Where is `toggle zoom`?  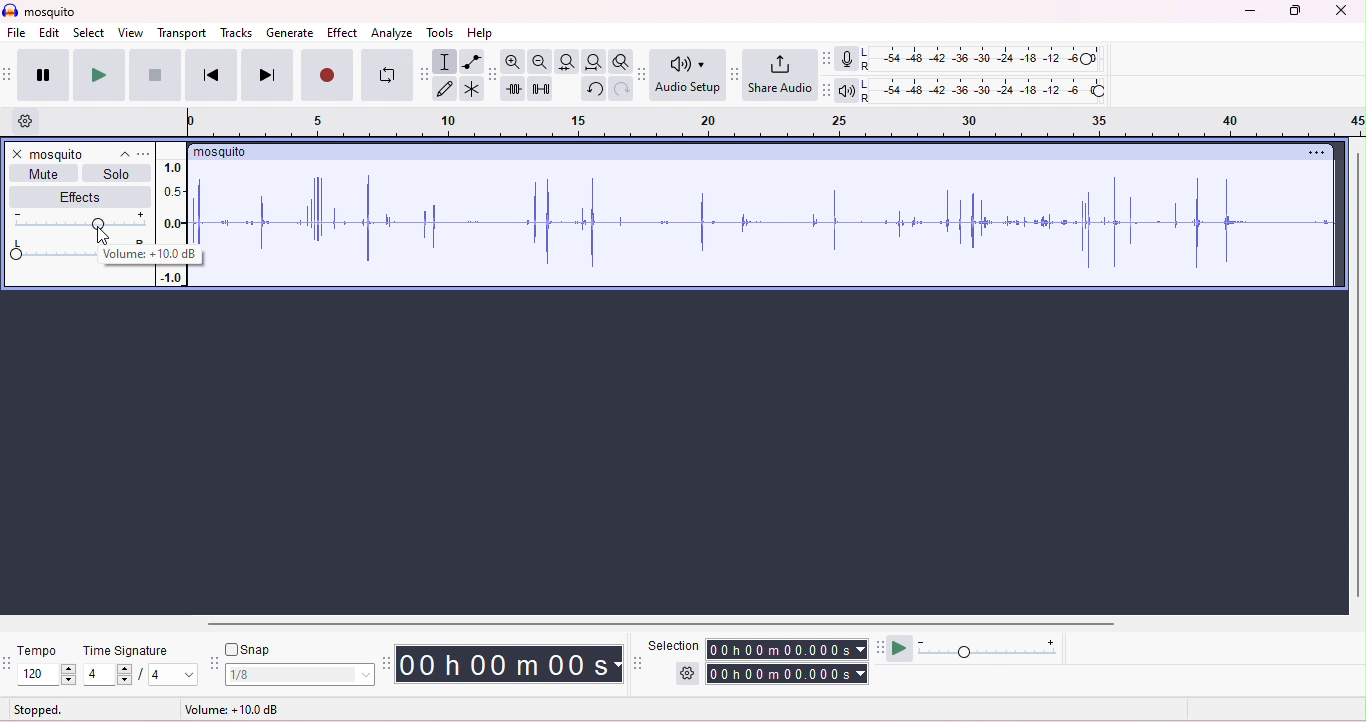 toggle zoom is located at coordinates (622, 63).